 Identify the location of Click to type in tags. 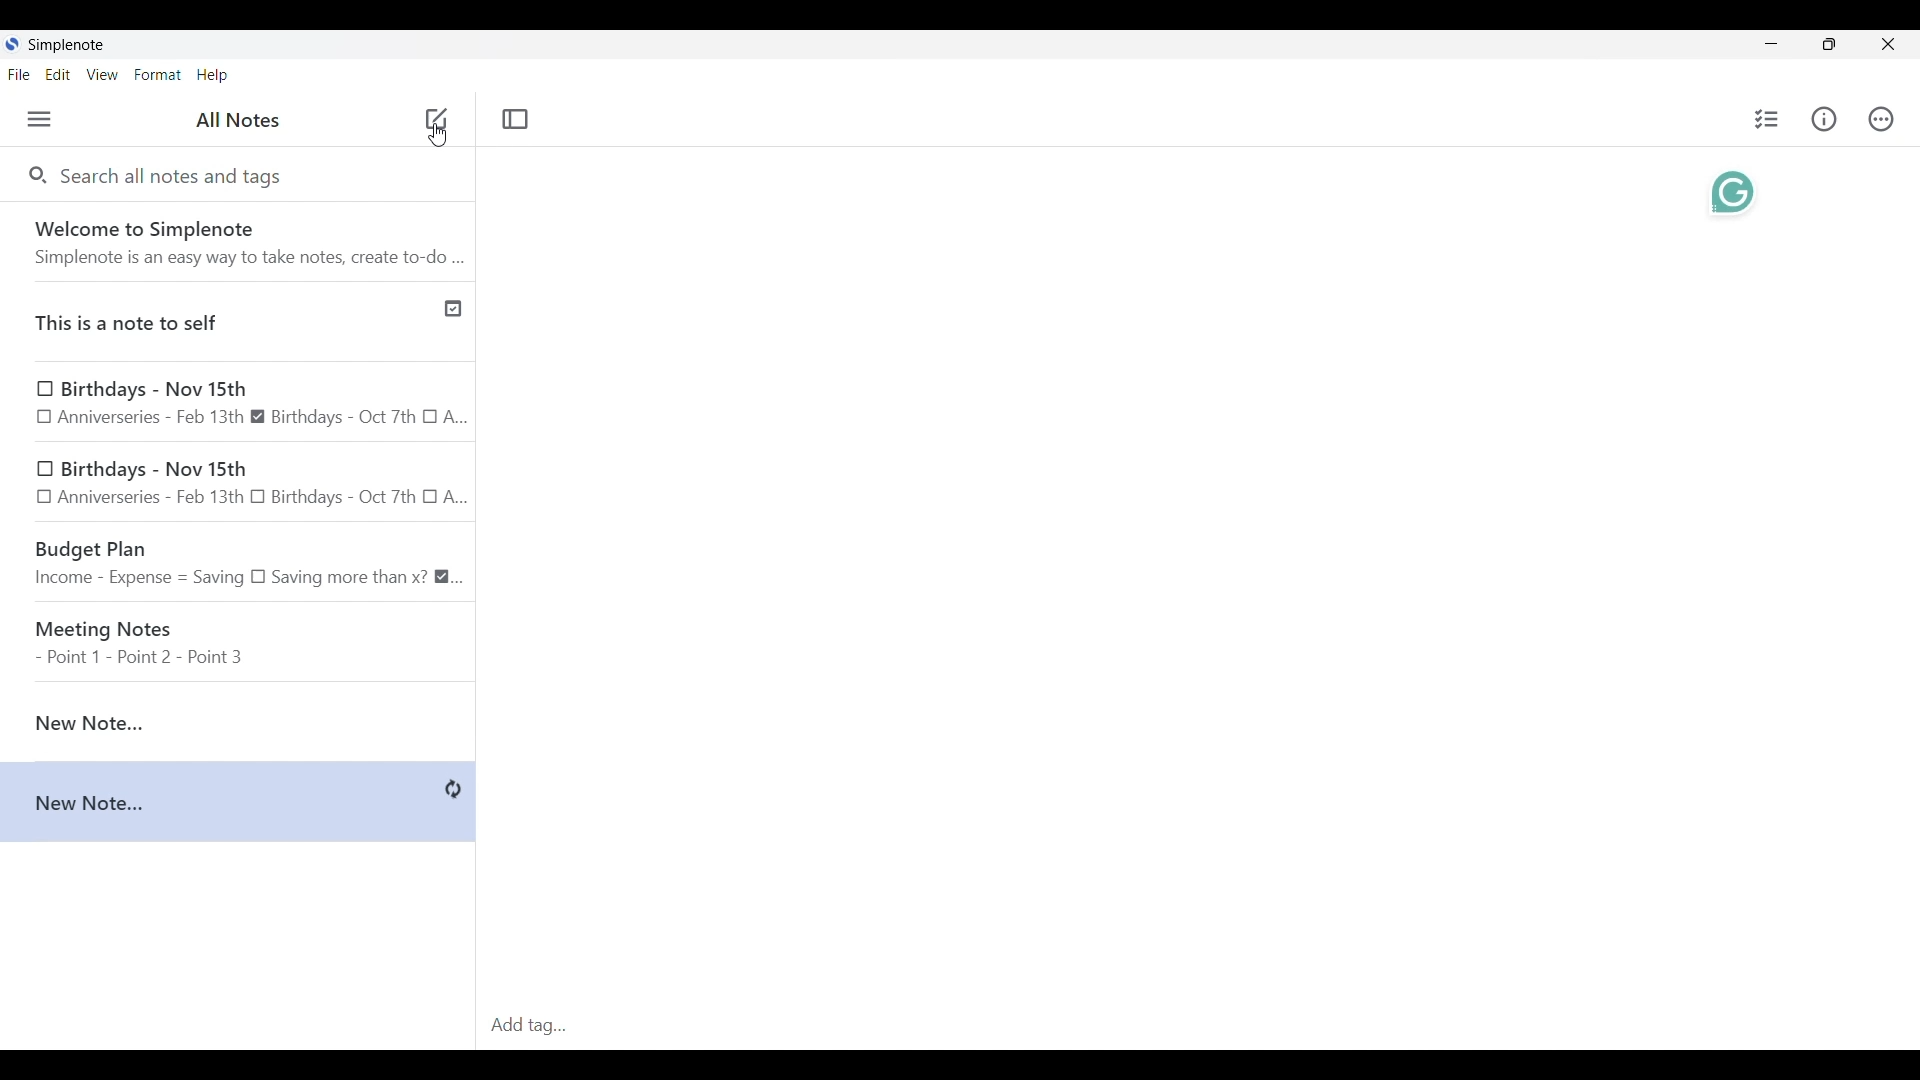
(1196, 1027).